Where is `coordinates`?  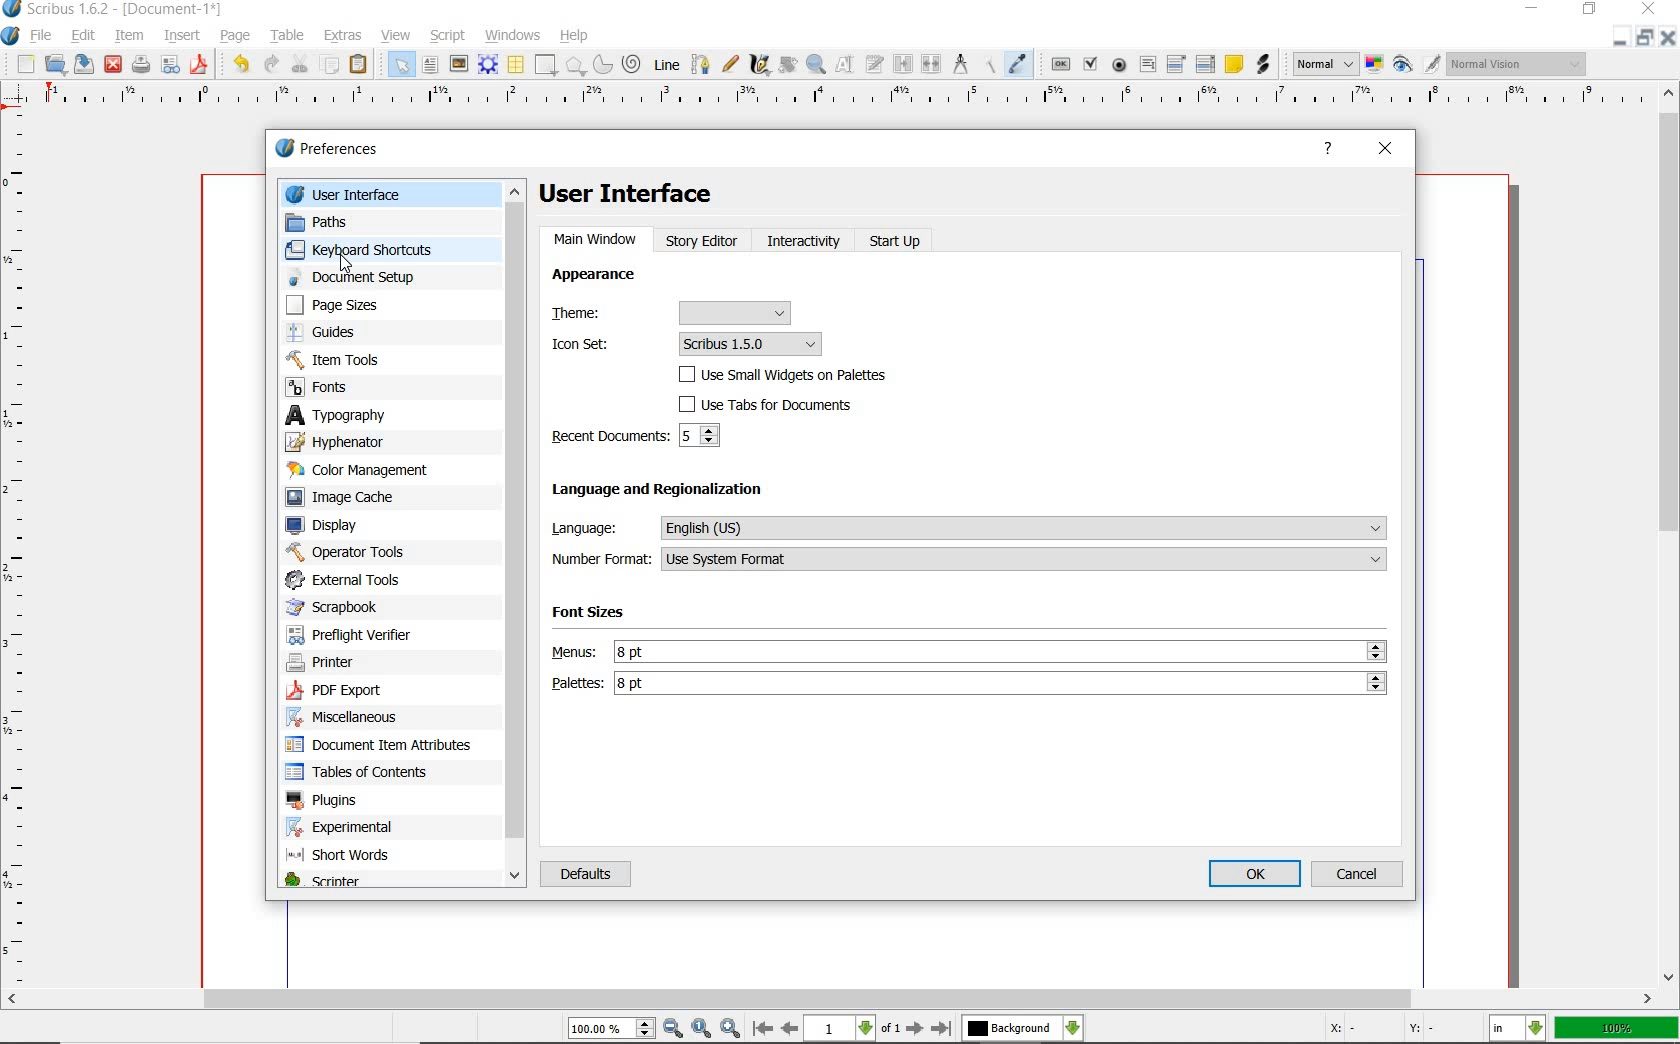
coordinates is located at coordinates (1390, 1032).